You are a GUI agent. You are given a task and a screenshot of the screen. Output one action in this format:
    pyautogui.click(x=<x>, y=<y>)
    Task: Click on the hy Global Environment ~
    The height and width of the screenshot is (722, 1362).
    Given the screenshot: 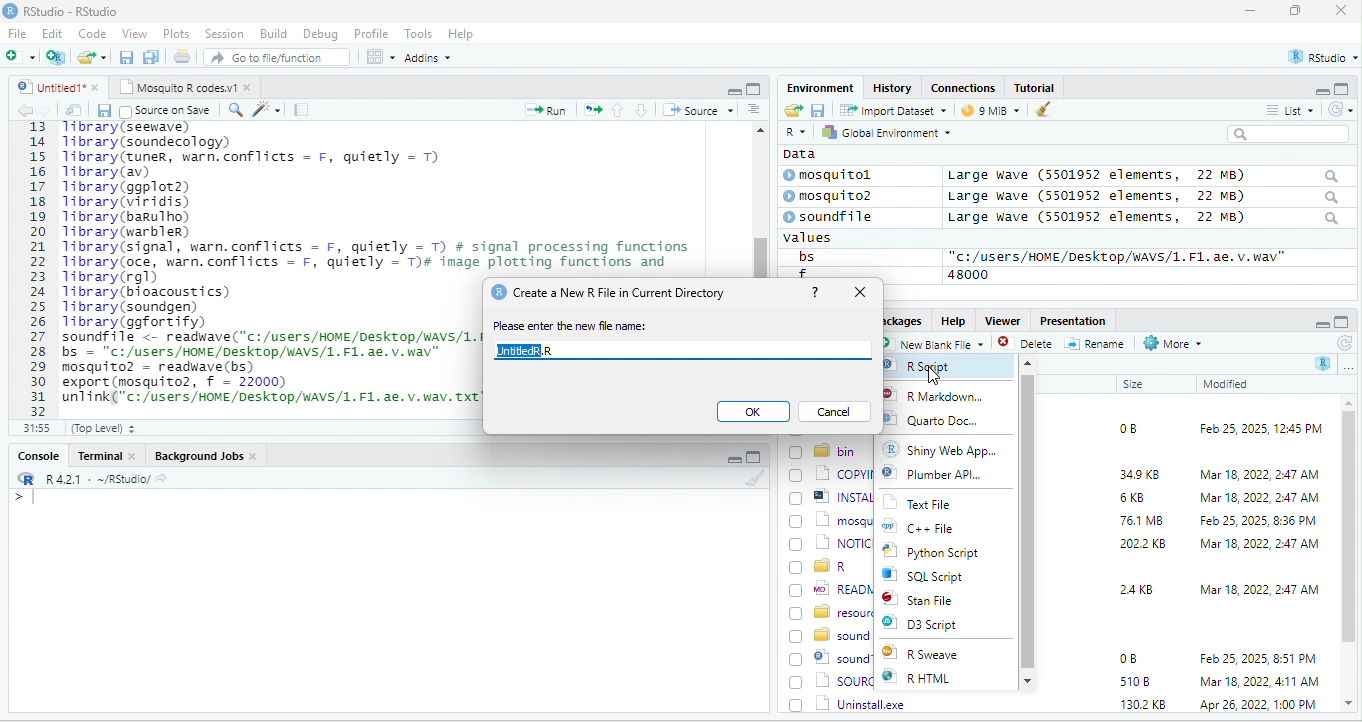 What is the action you would take?
    pyautogui.click(x=881, y=132)
    